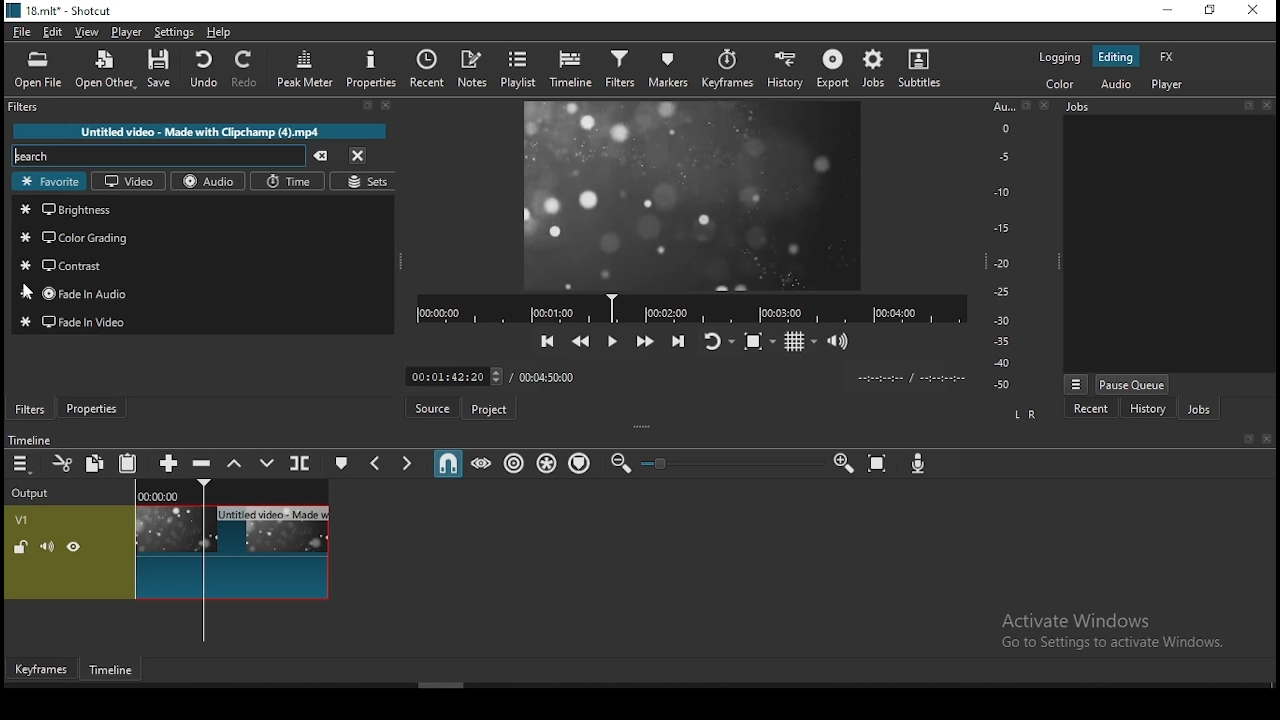  I want to click on clear search, so click(322, 156).